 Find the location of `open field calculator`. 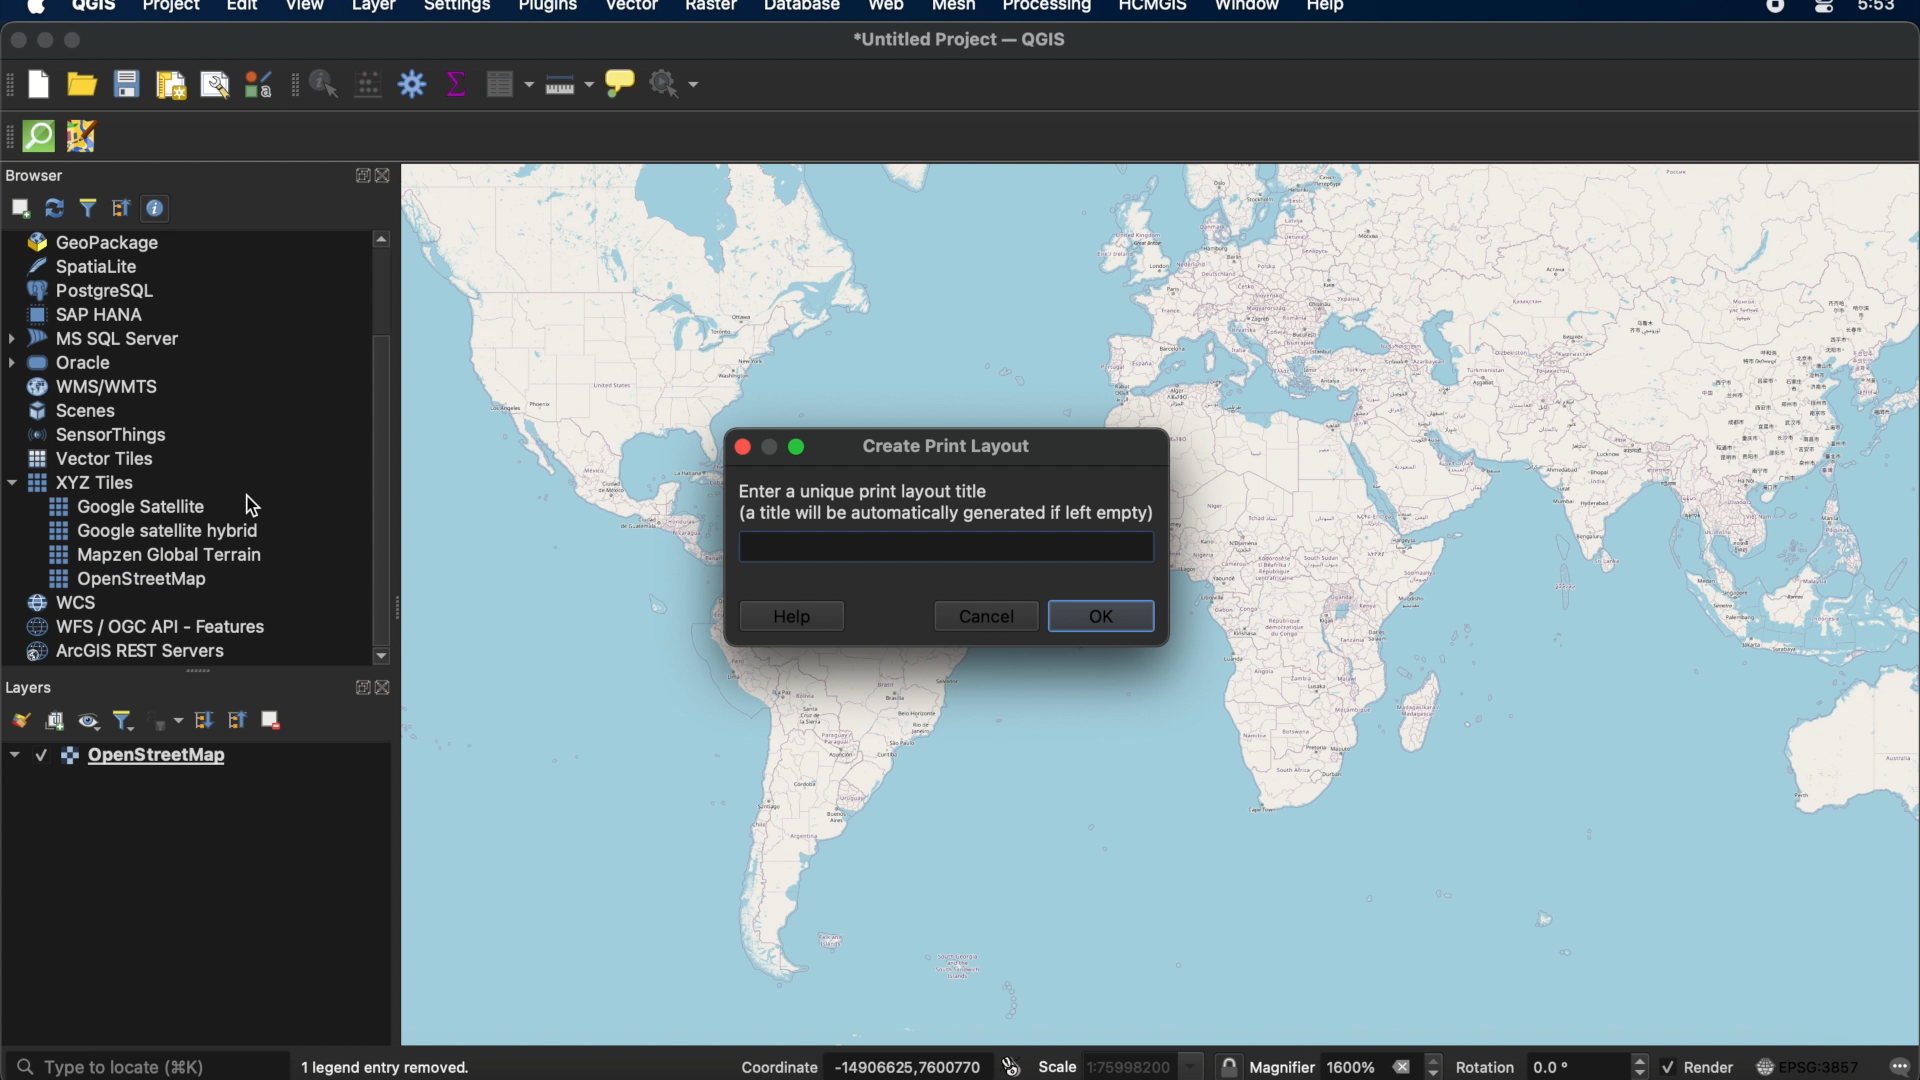

open field calculator is located at coordinates (365, 82).